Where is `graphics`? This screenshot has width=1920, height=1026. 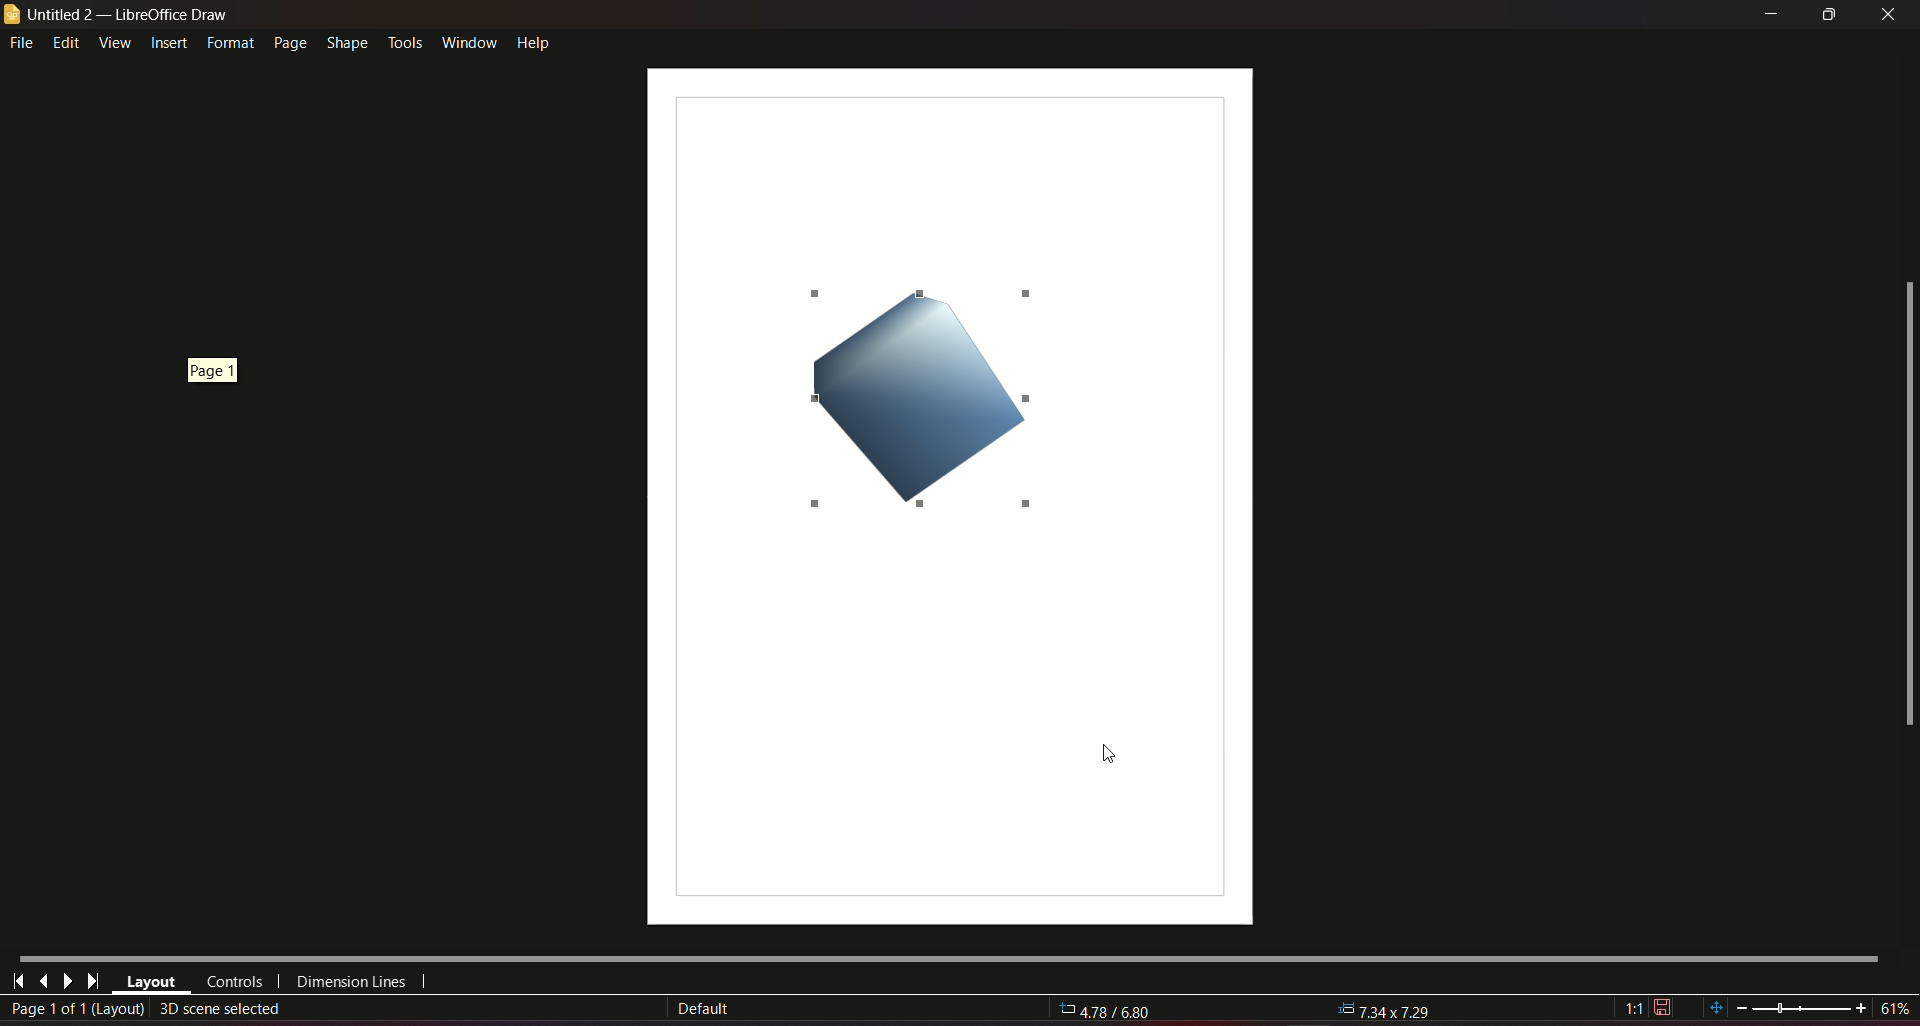 graphics is located at coordinates (904, 393).